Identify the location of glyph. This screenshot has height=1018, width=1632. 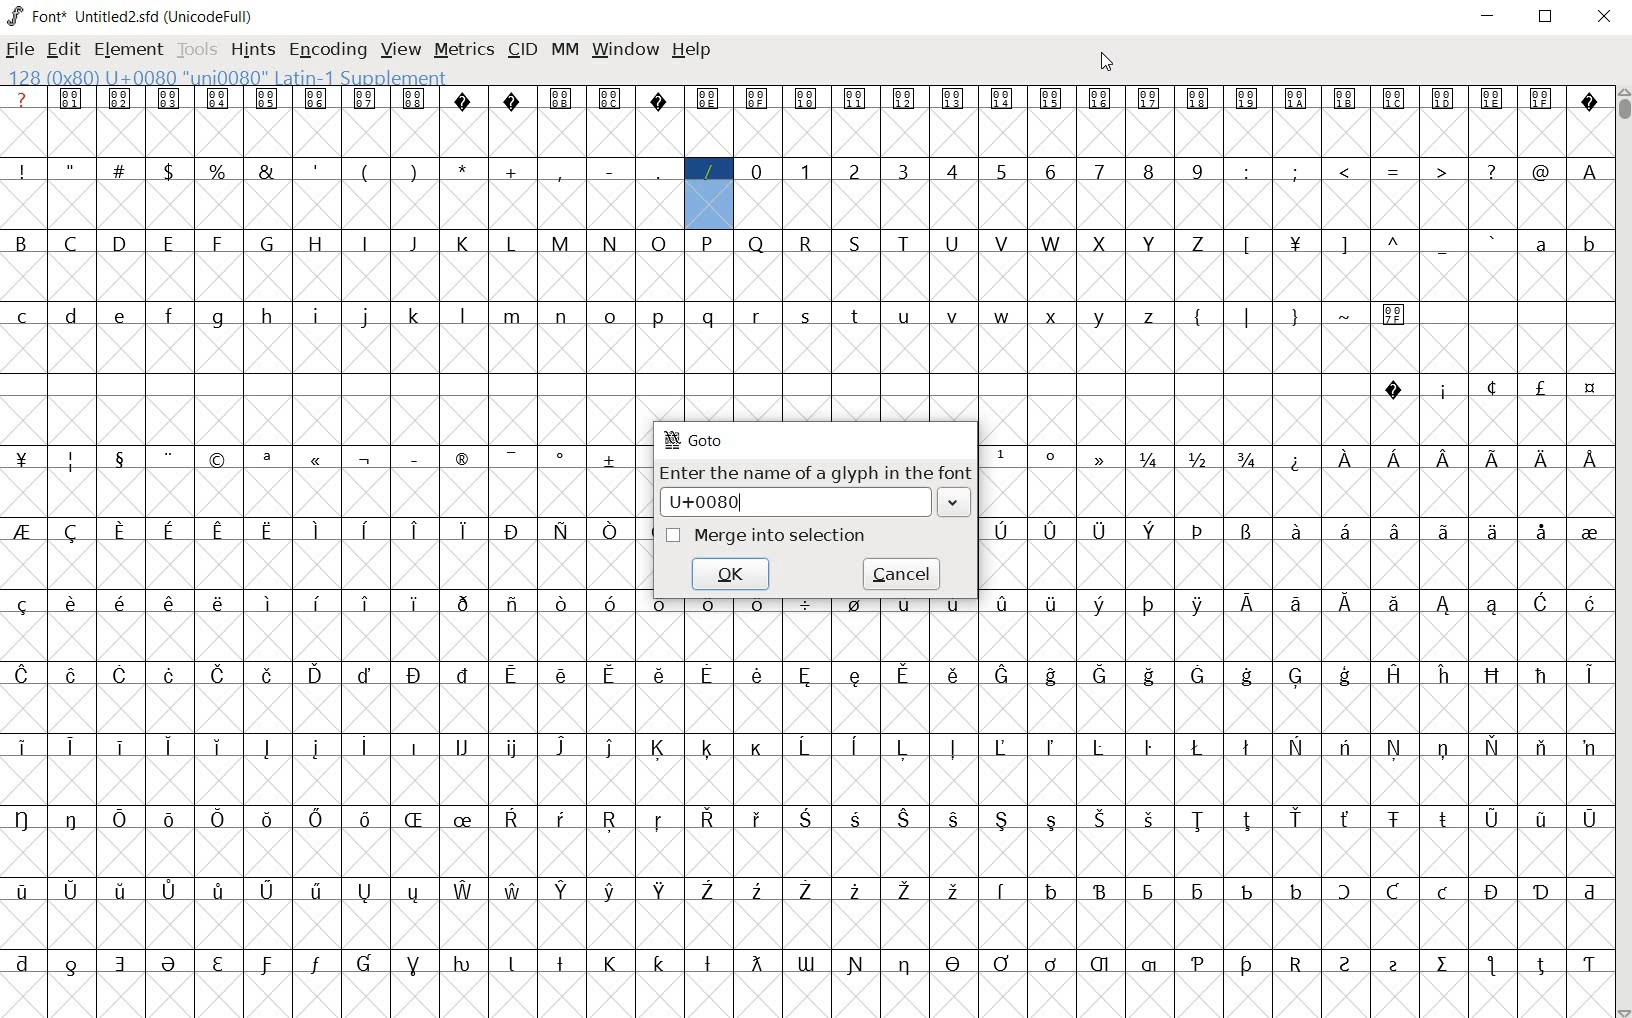
(416, 460).